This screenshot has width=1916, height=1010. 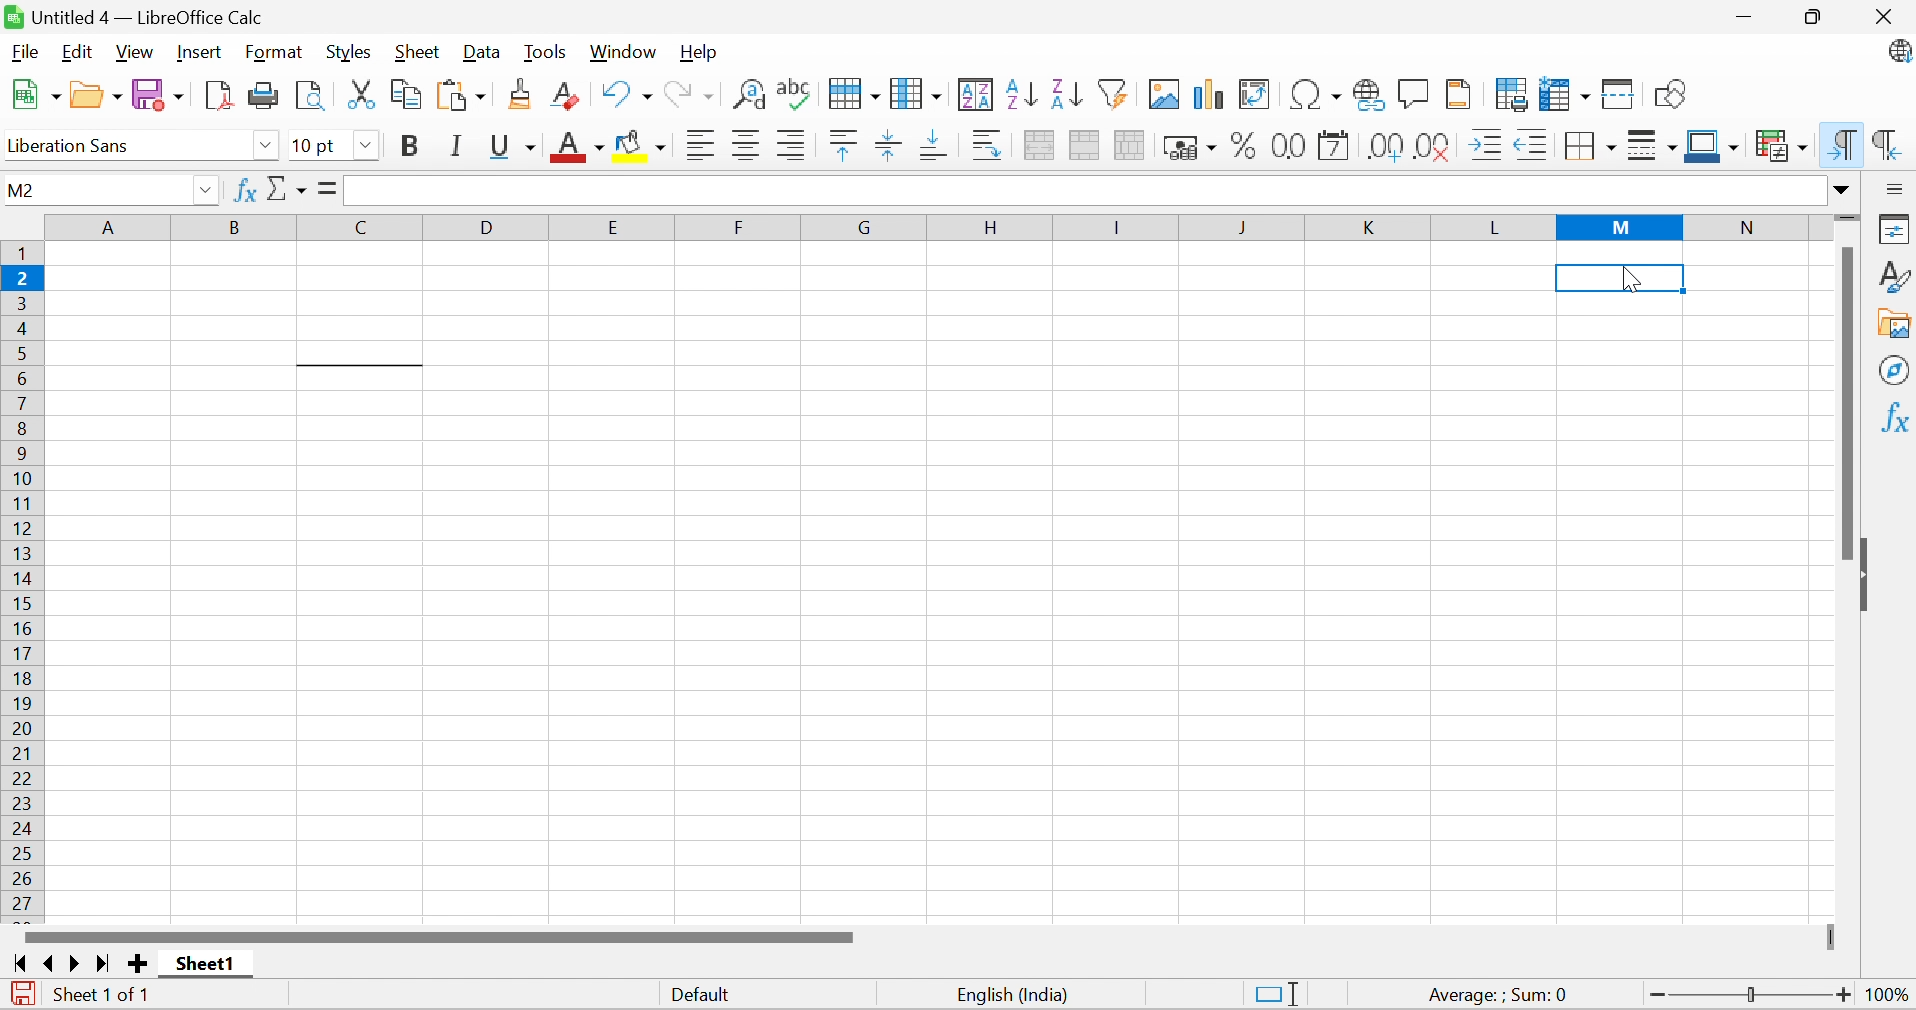 What do you see at coordinates (1896, 227) in the screenshot?
I see `Properties` at bounding box center [1896, 227].